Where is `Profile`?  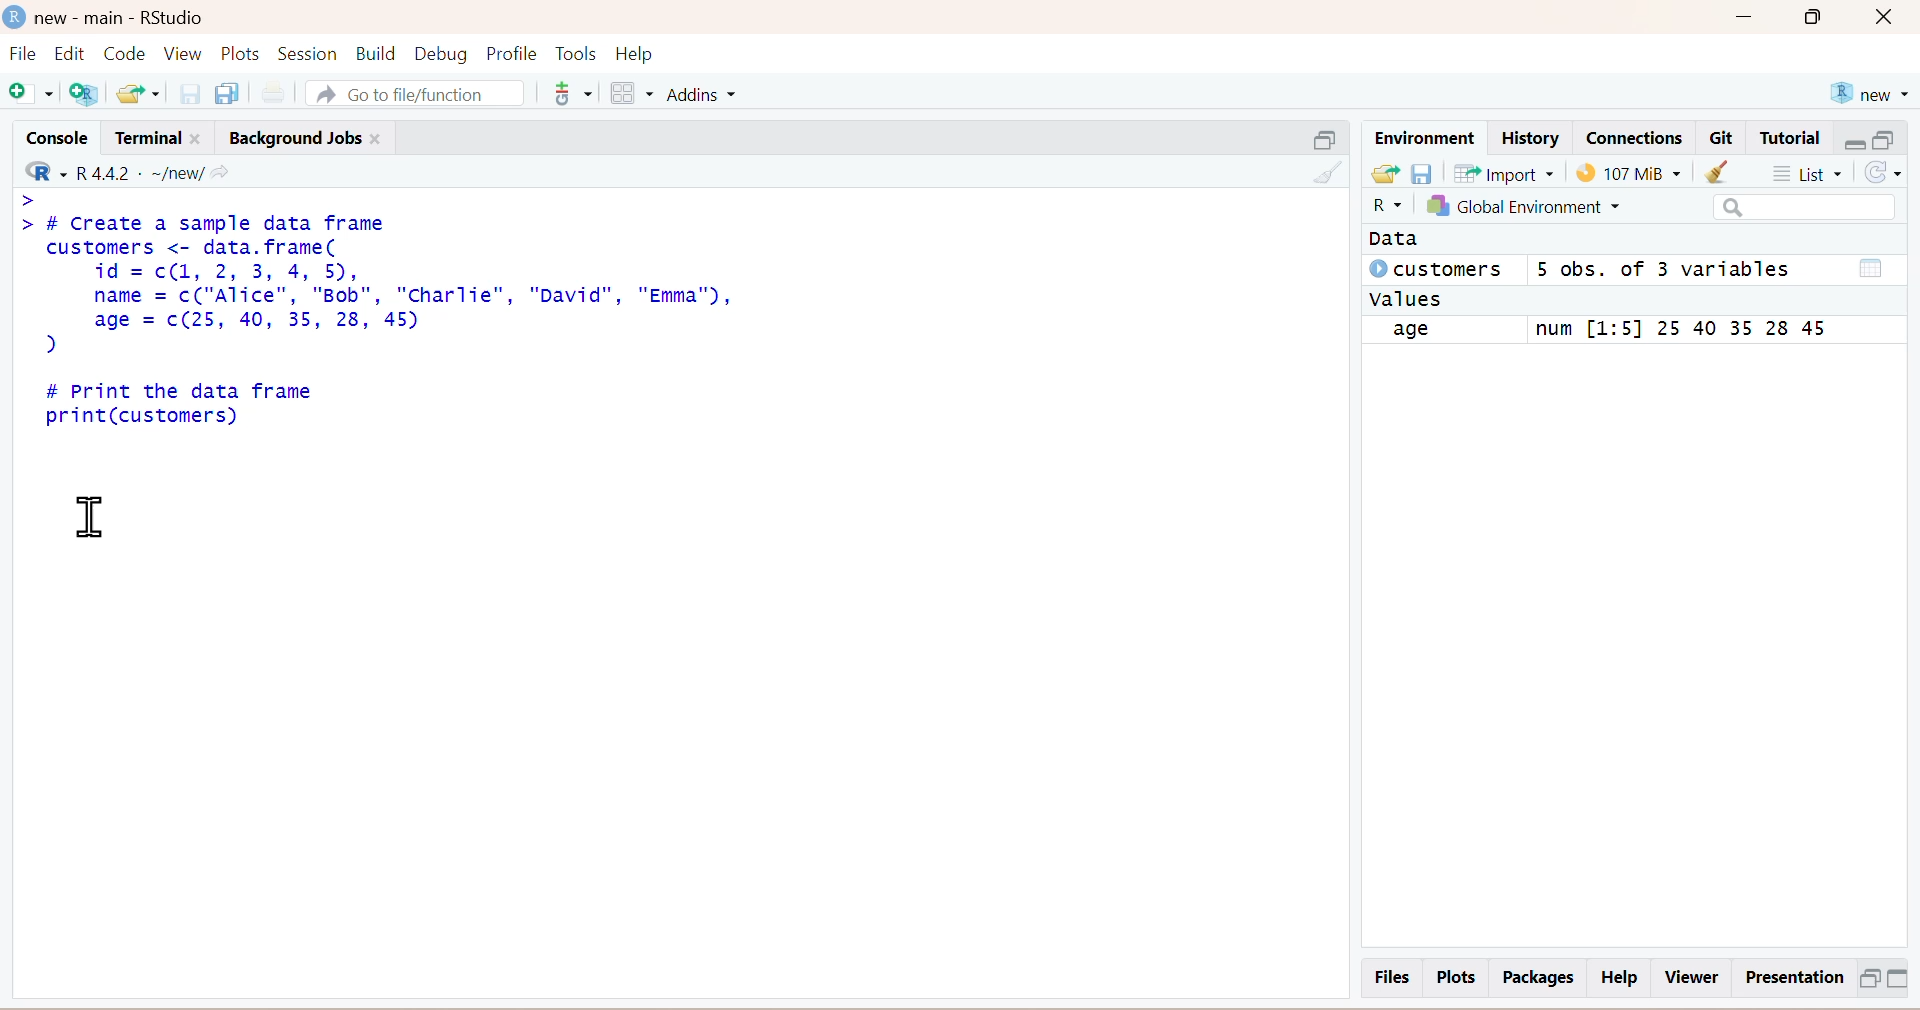
Profile is located at coordinates (509, 53).